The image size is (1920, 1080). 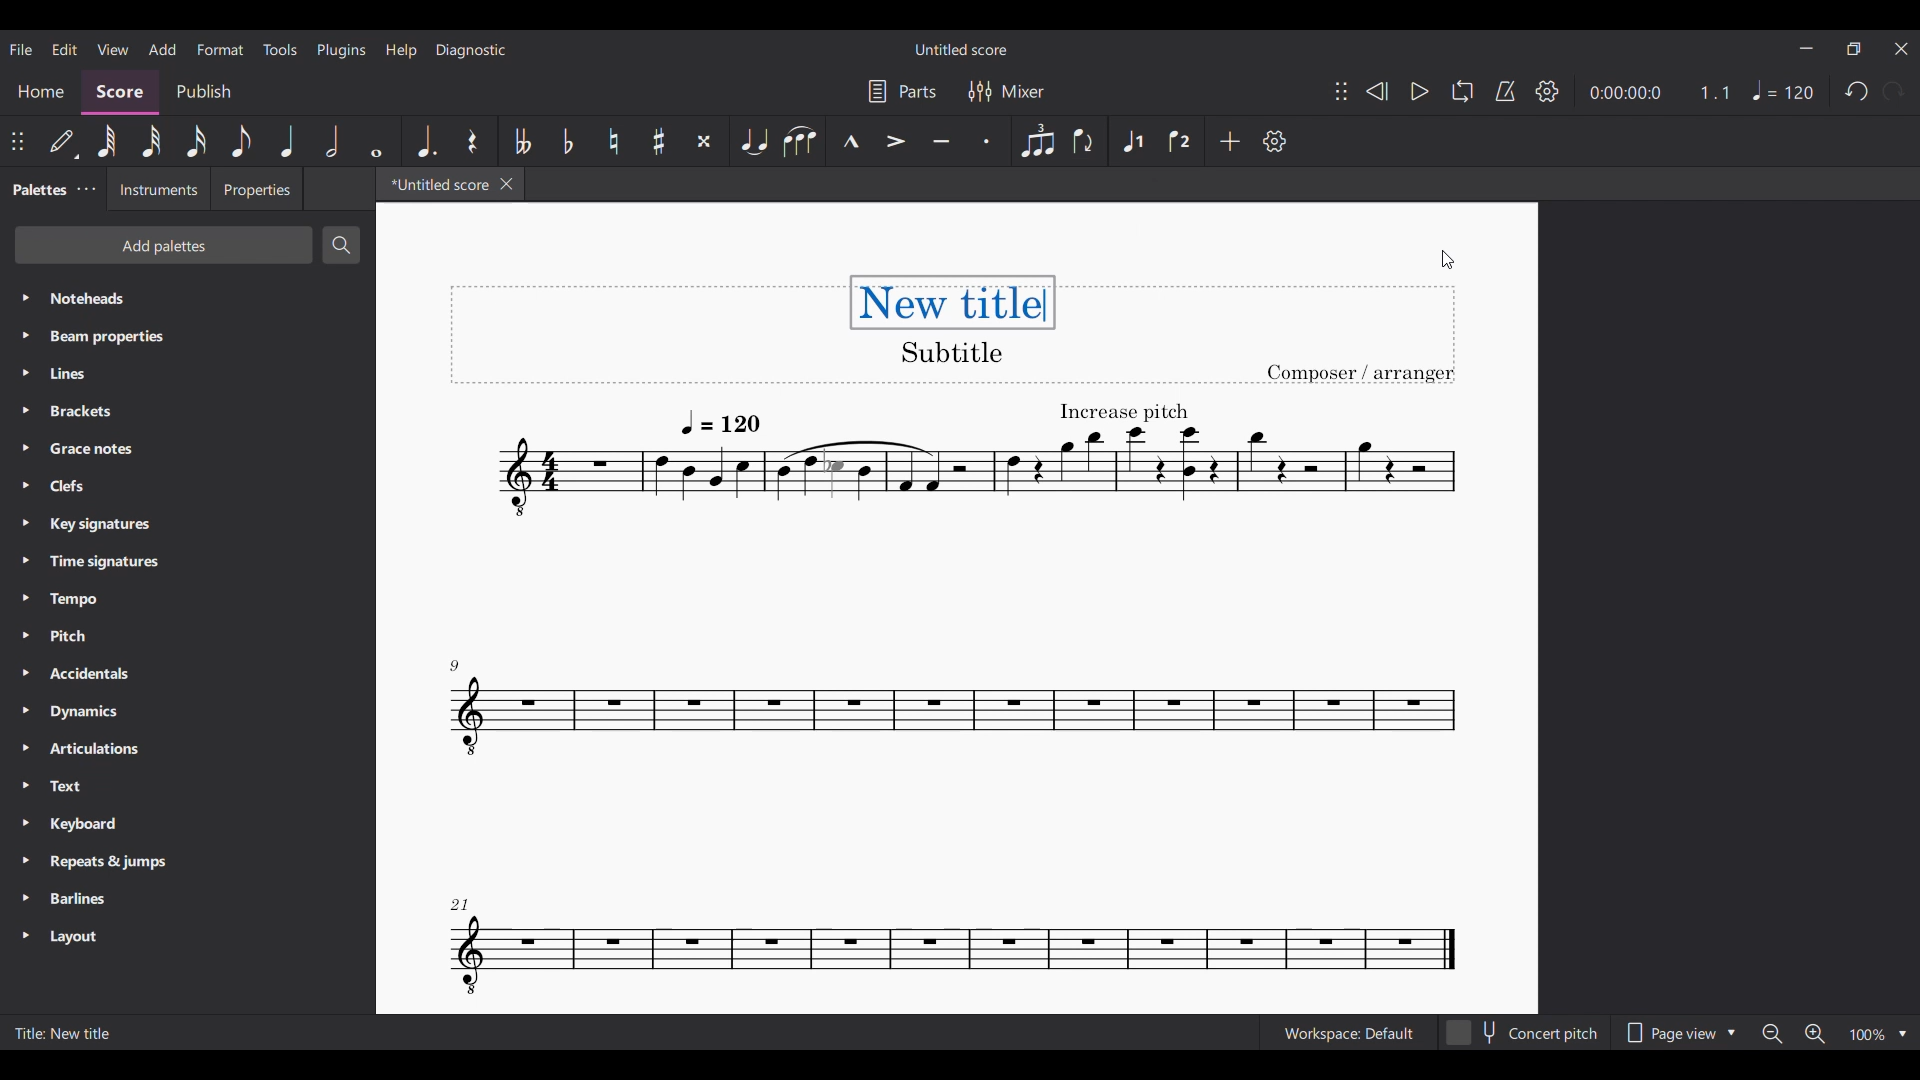 I want to click on Plugins meu, so click(x=341, y=50).